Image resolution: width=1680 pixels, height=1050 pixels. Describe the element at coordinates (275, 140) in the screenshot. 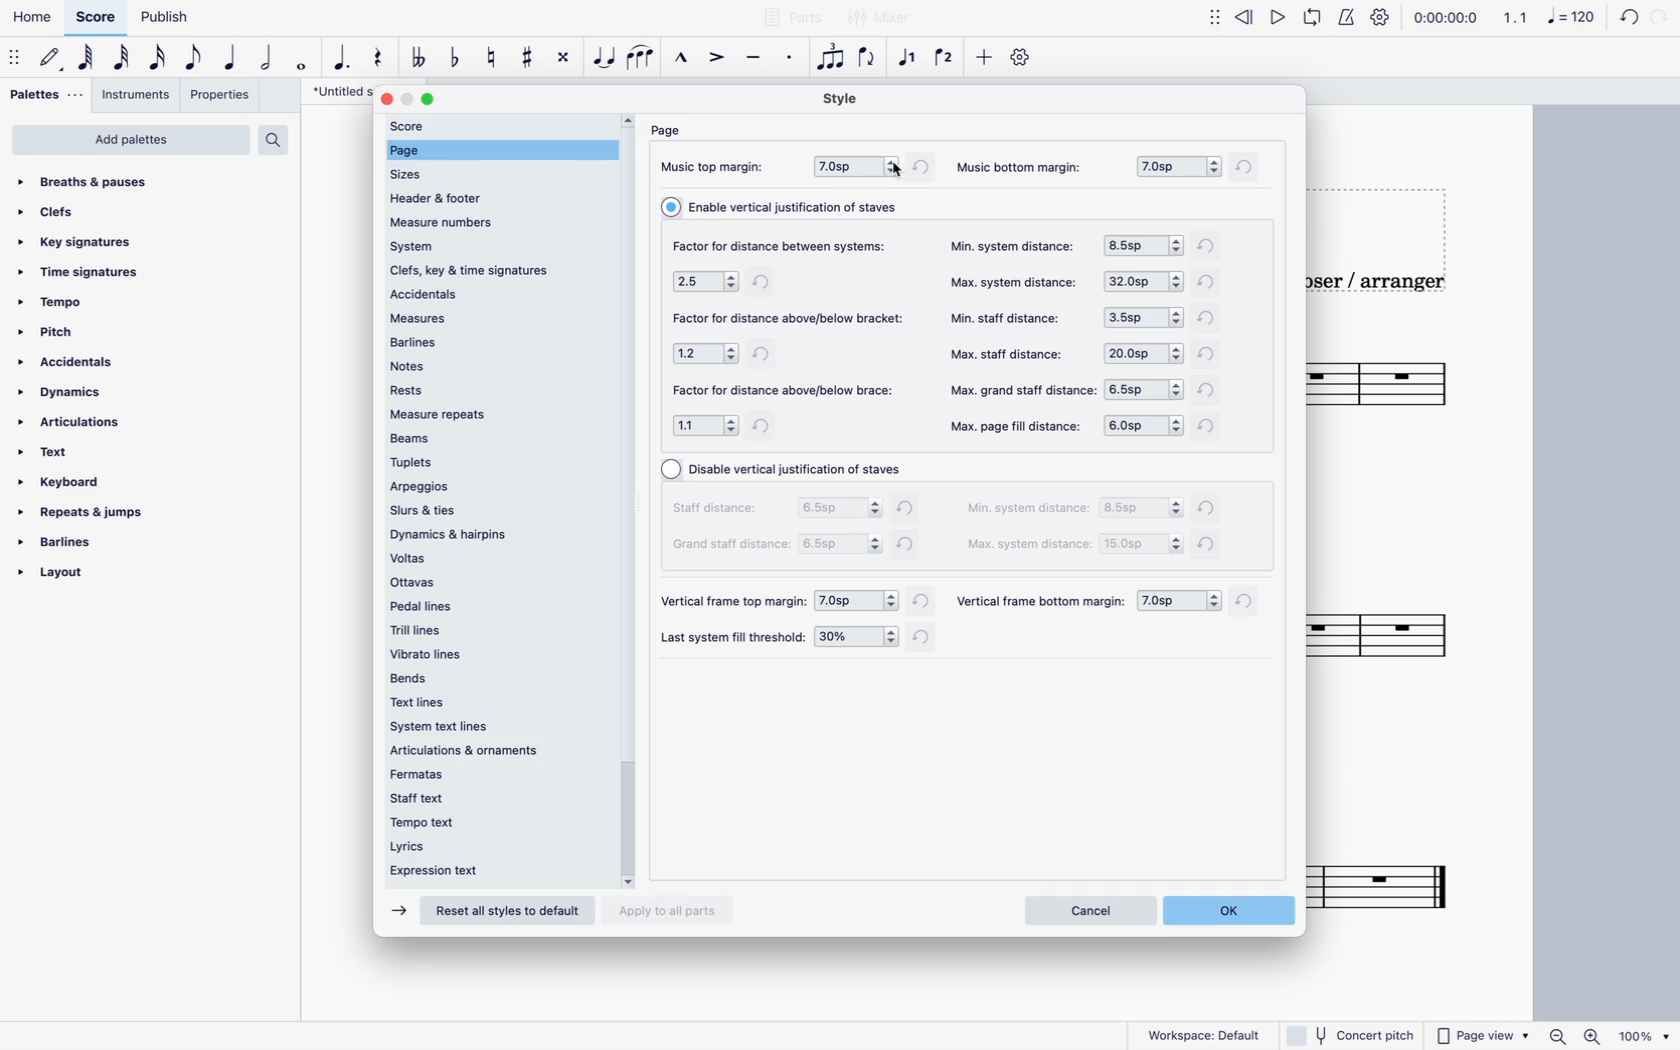

I see `search` at that location.